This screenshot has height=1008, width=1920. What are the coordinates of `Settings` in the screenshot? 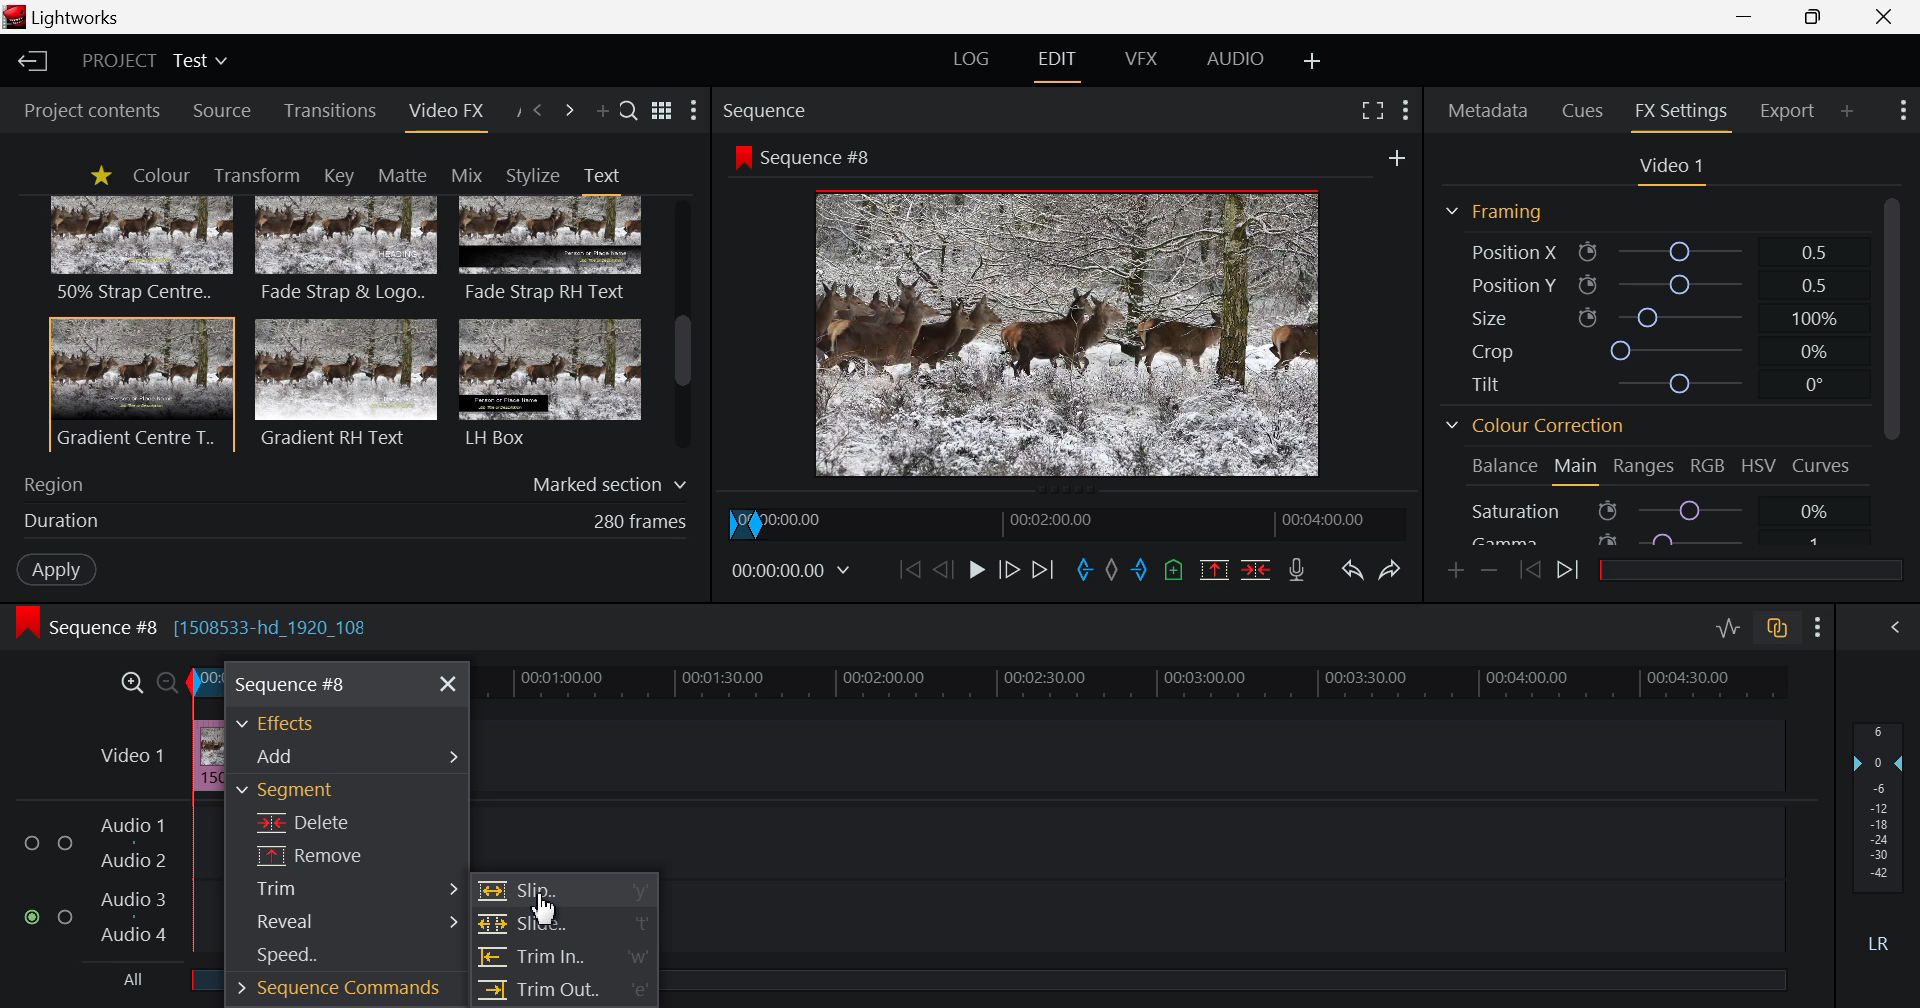 It's located at (1818, 629).